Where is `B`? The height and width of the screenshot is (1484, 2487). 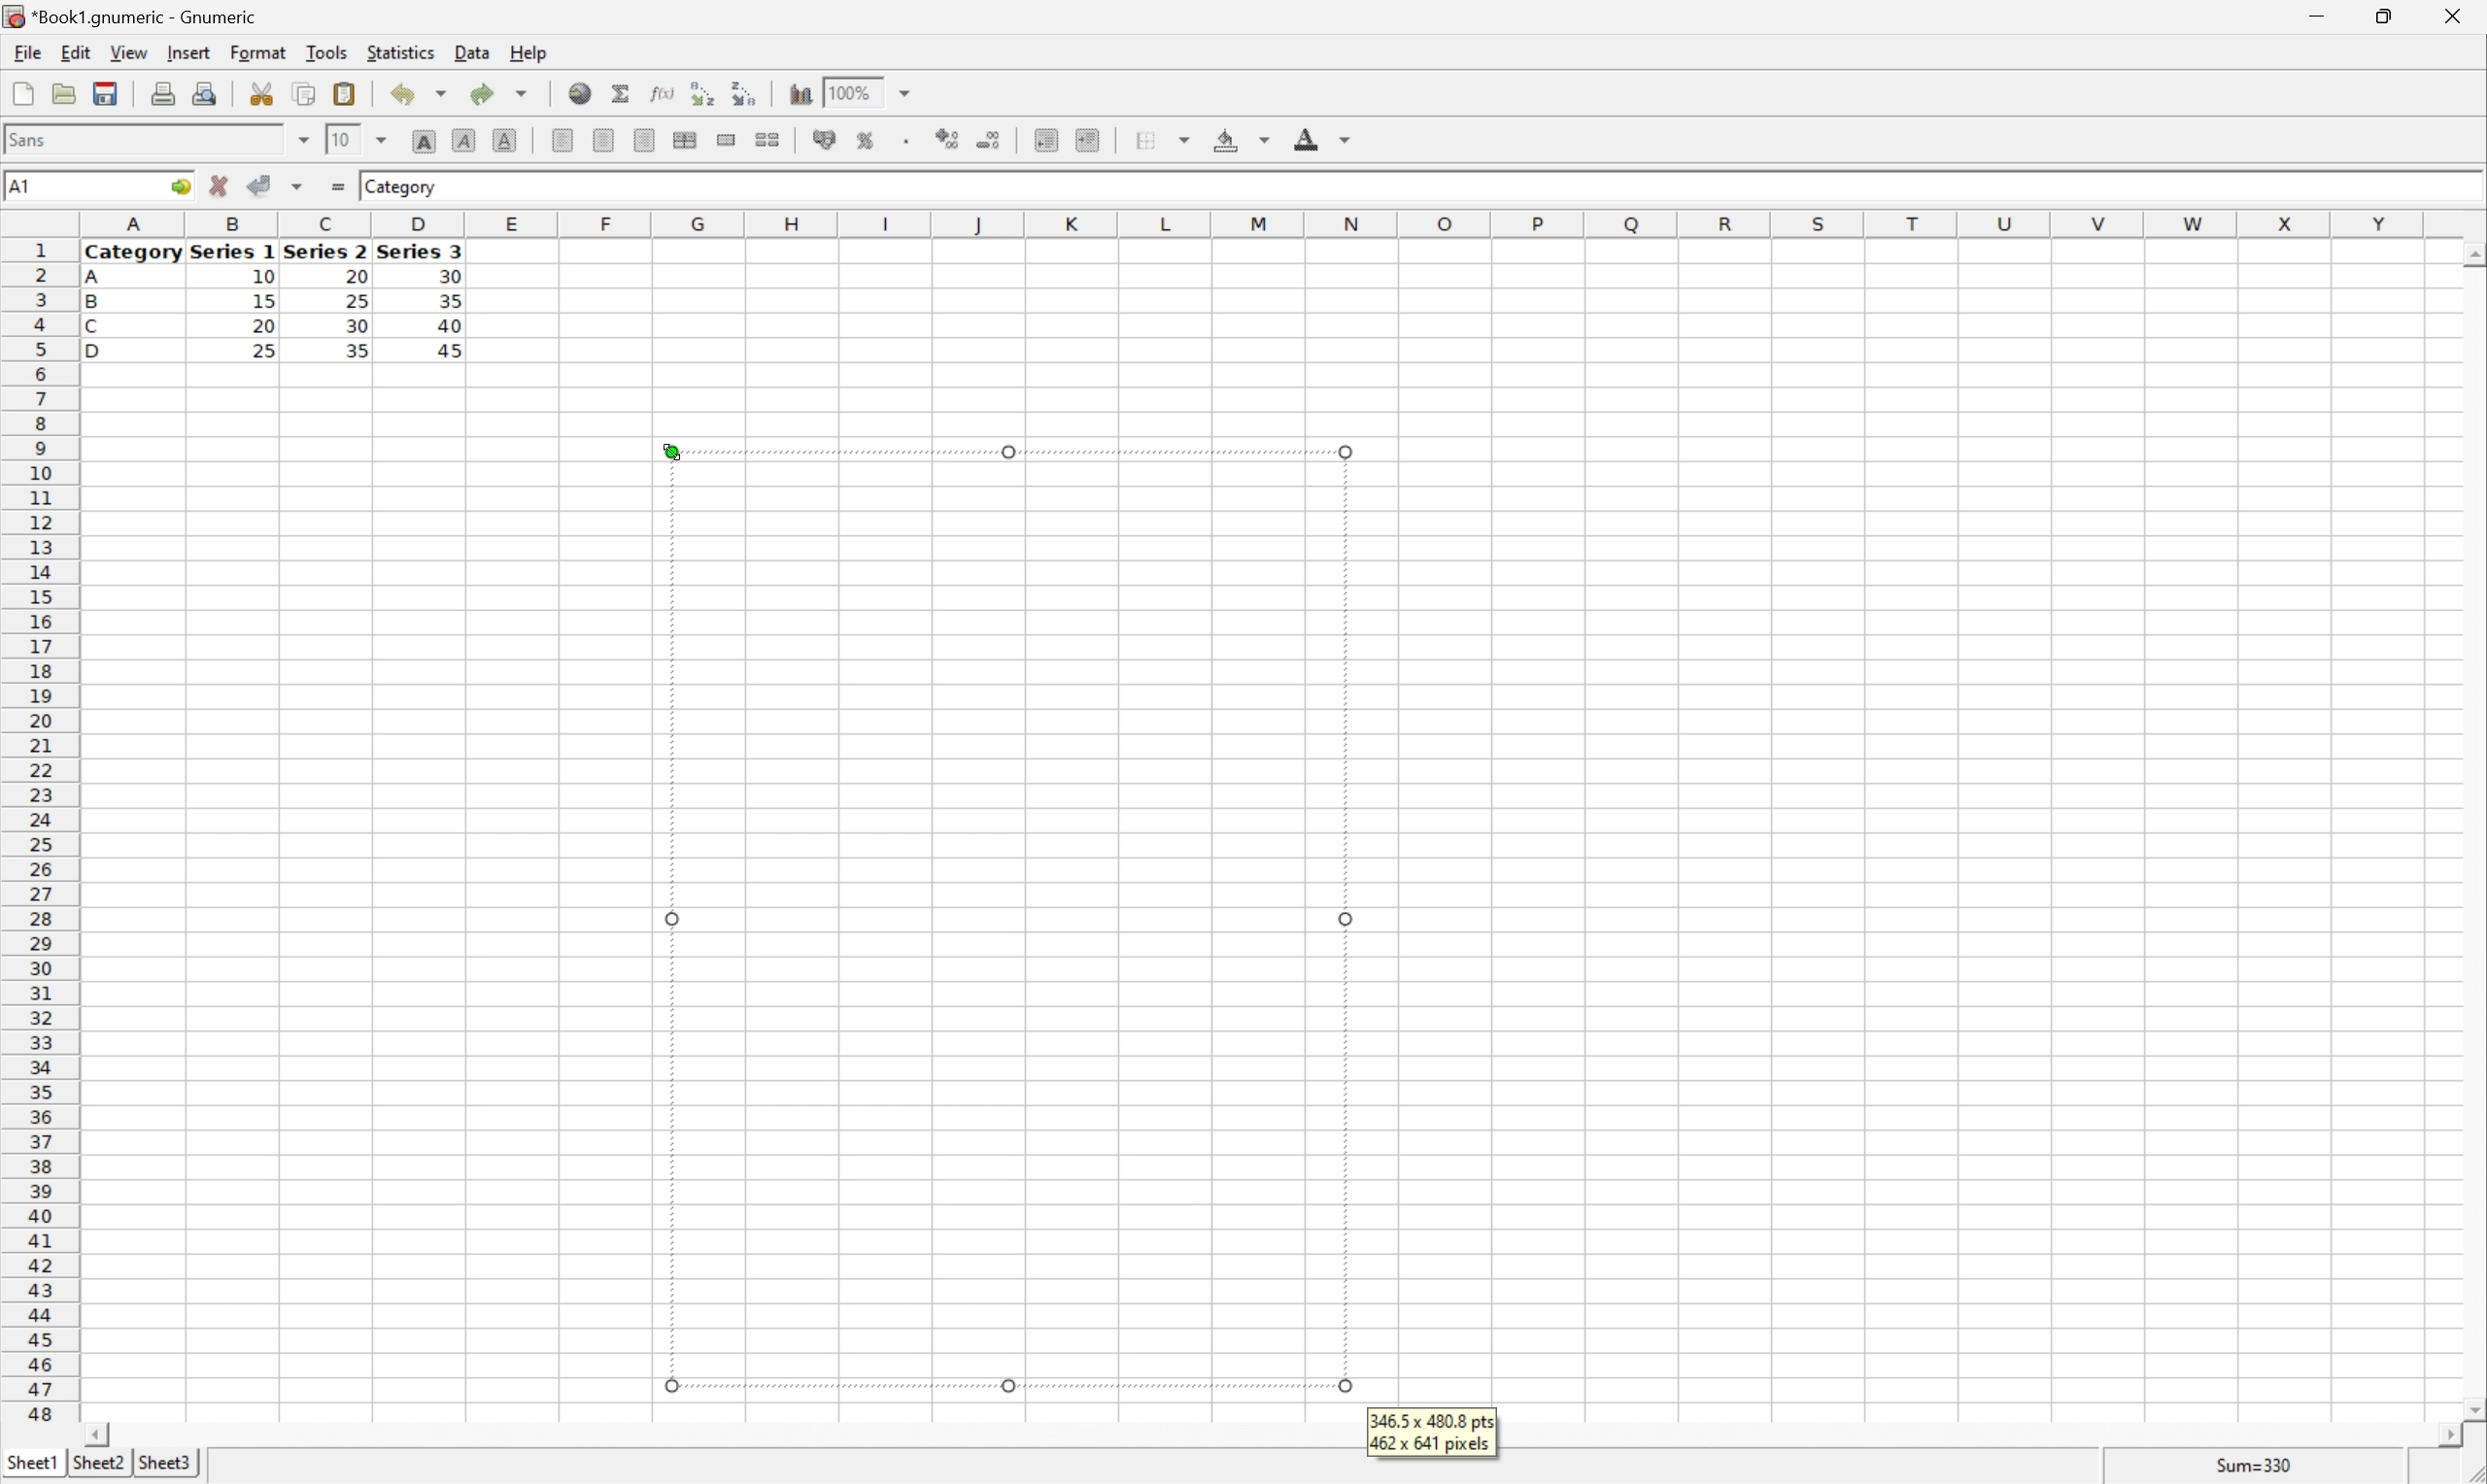
B is located at coordinates (92, 303).